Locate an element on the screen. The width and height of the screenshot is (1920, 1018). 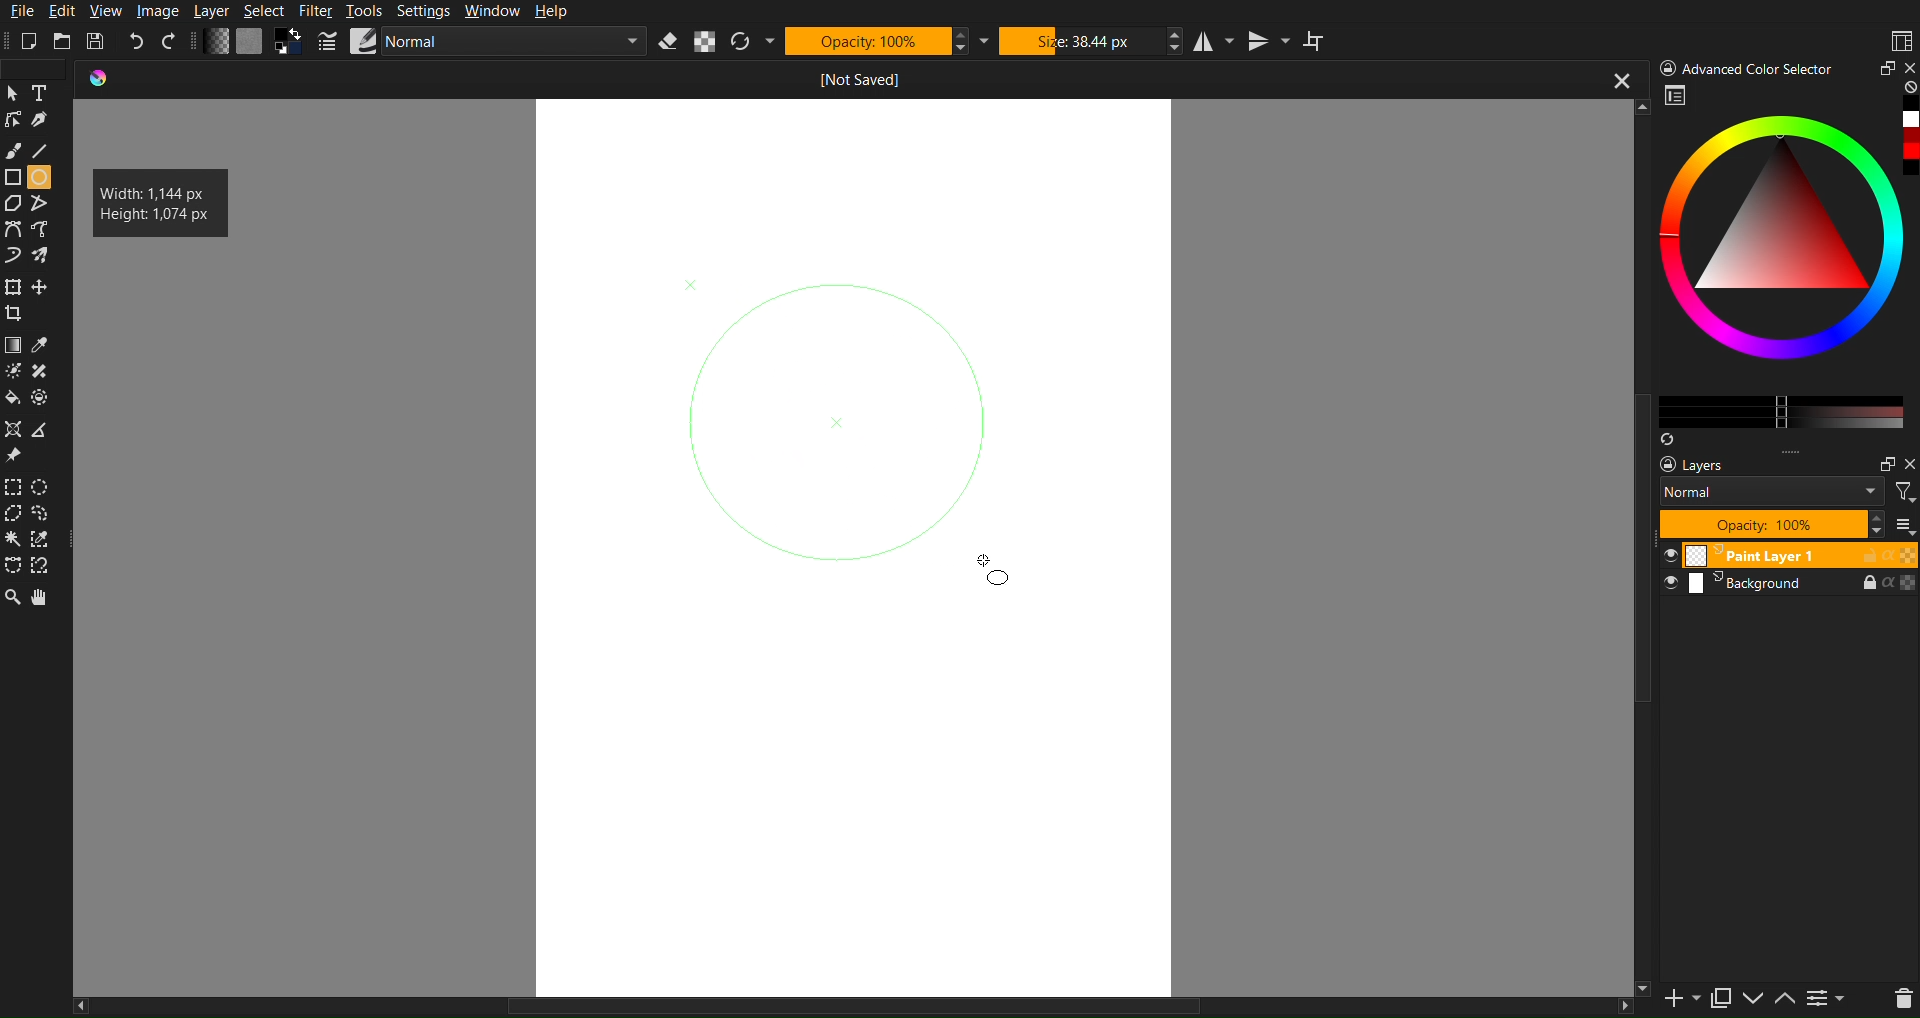
Selction dropper is located at coordinates (44, 541).